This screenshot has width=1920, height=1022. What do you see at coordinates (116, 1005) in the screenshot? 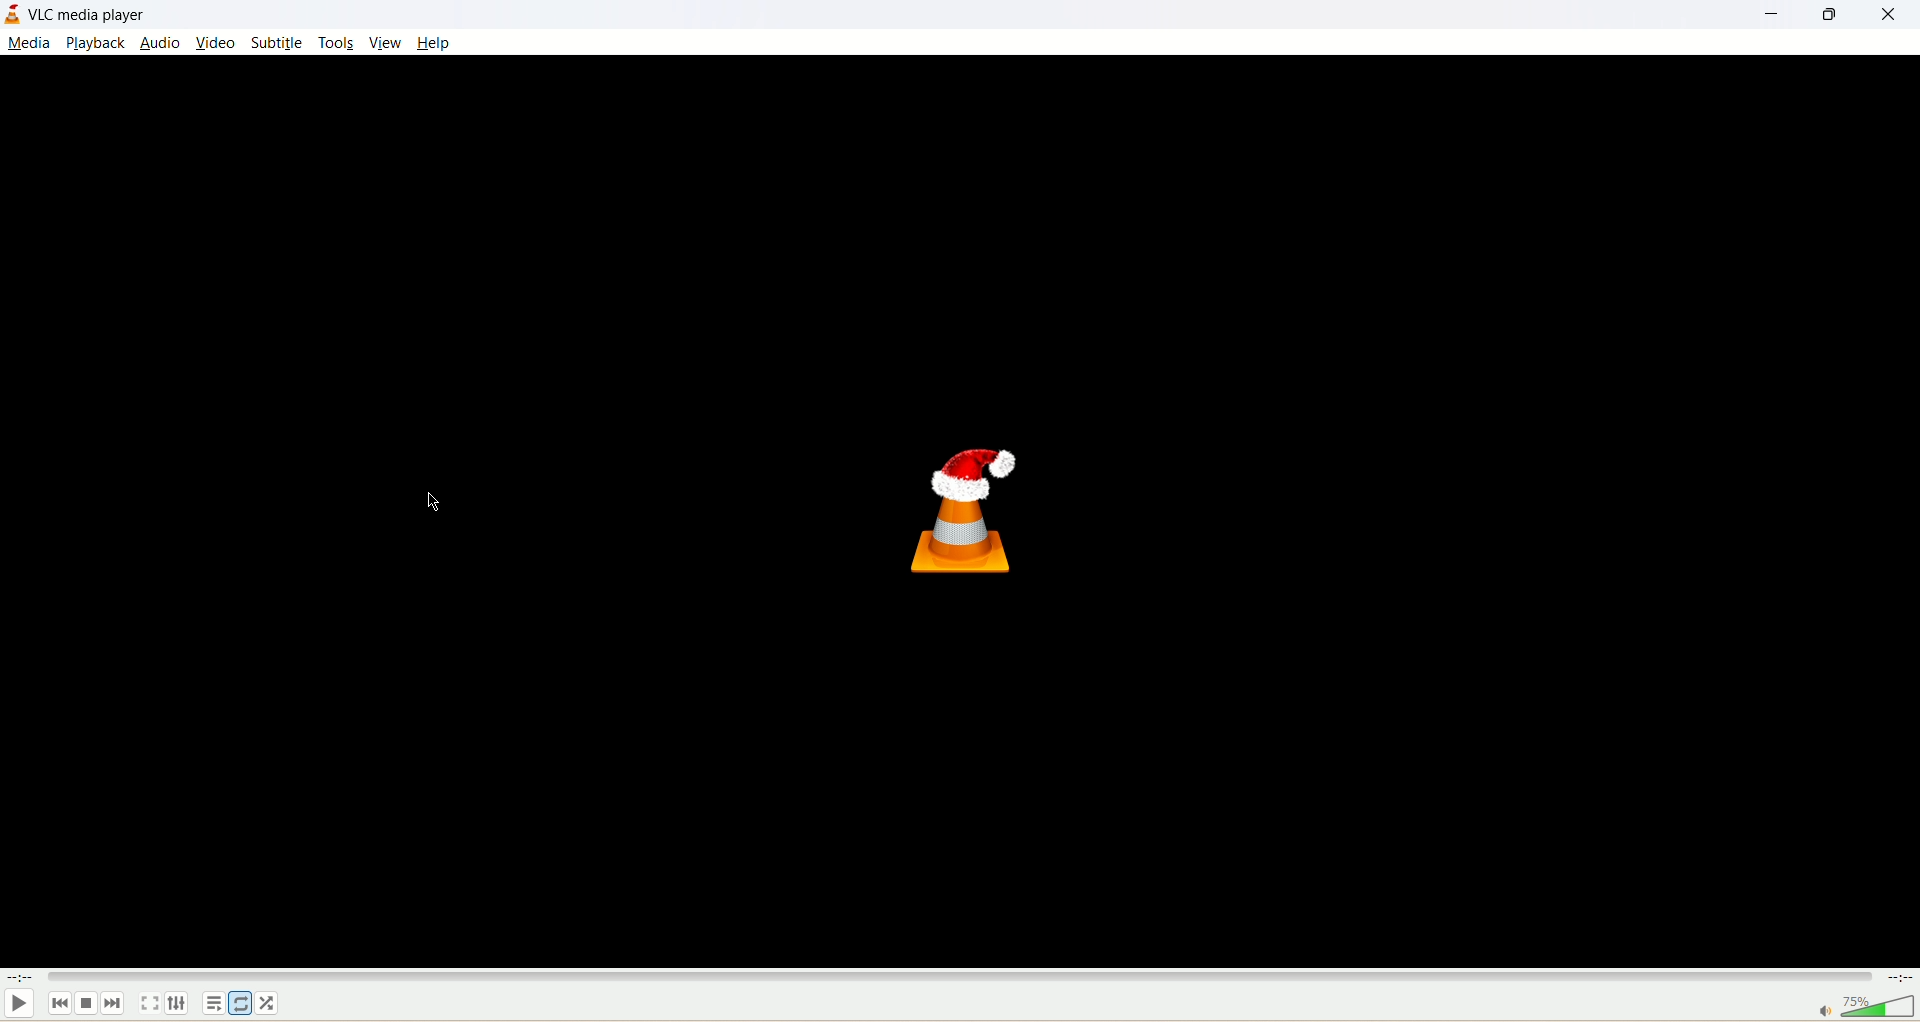
I see `next` at bounding box center [116, 1005].